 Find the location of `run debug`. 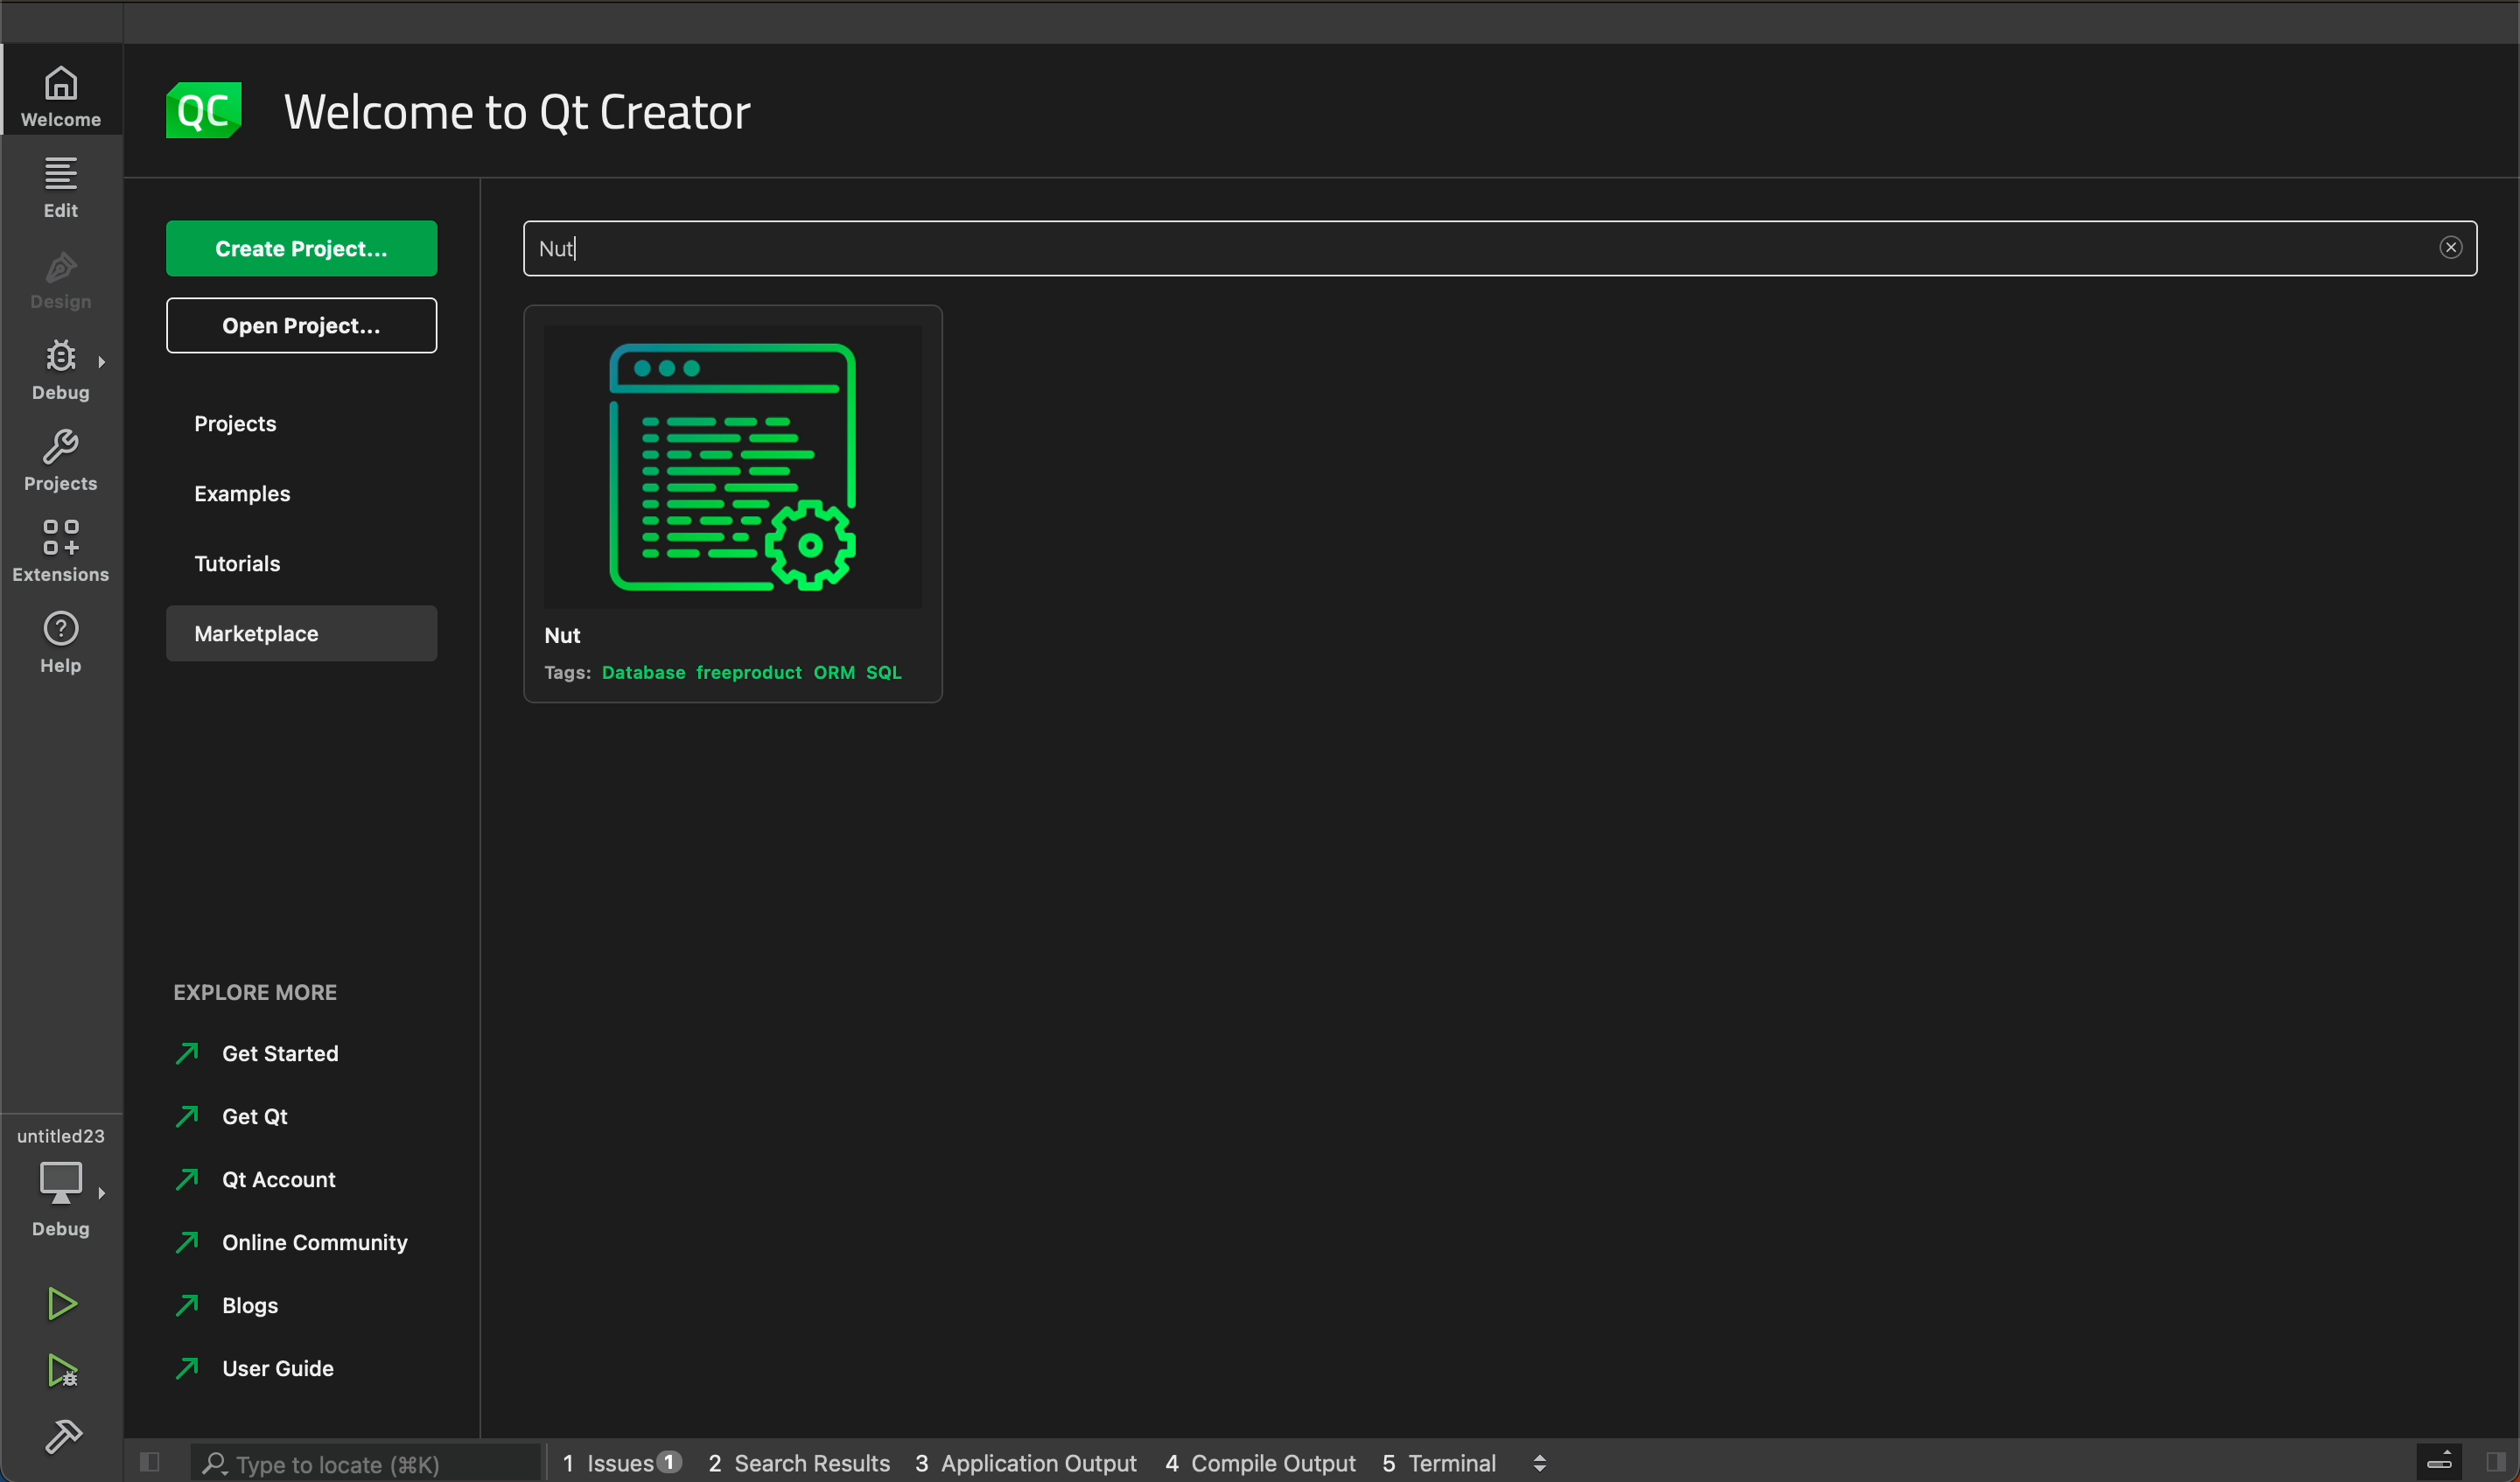

run debug is located at coordinates (60, 1378).